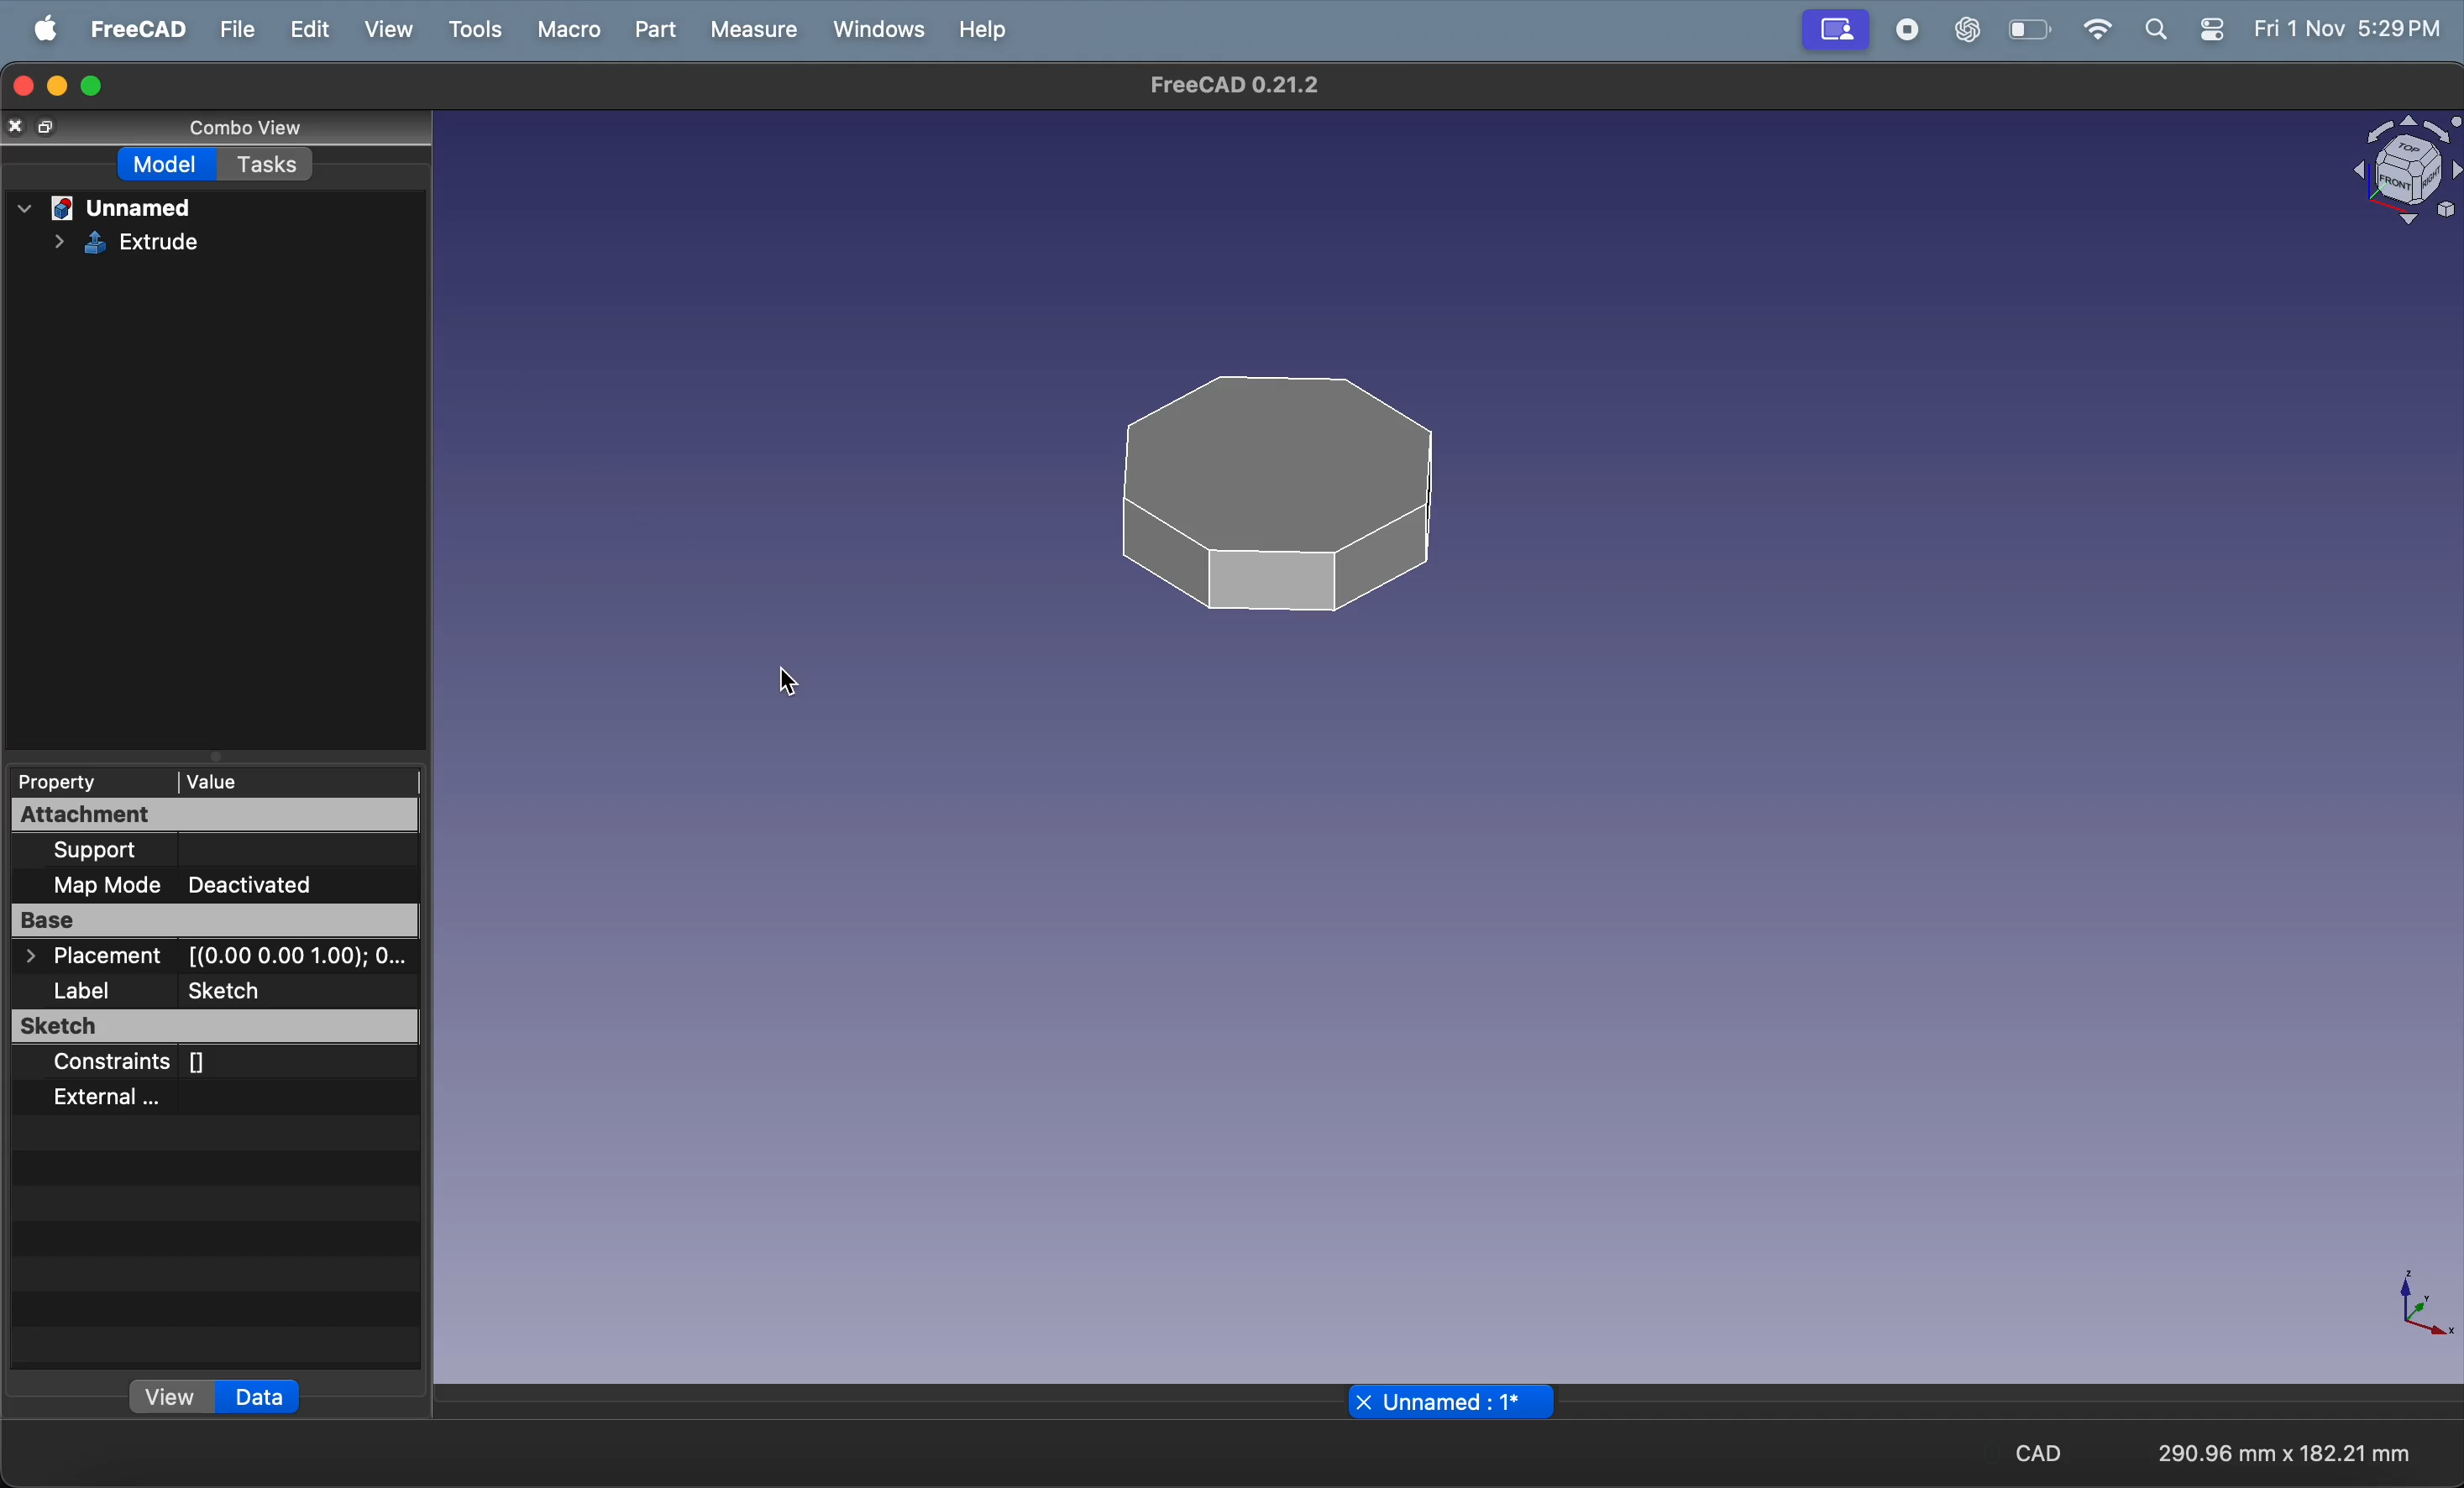 This screenshot has width=2464, height=1488. I want to click on sketcg, so click(208, 1026).